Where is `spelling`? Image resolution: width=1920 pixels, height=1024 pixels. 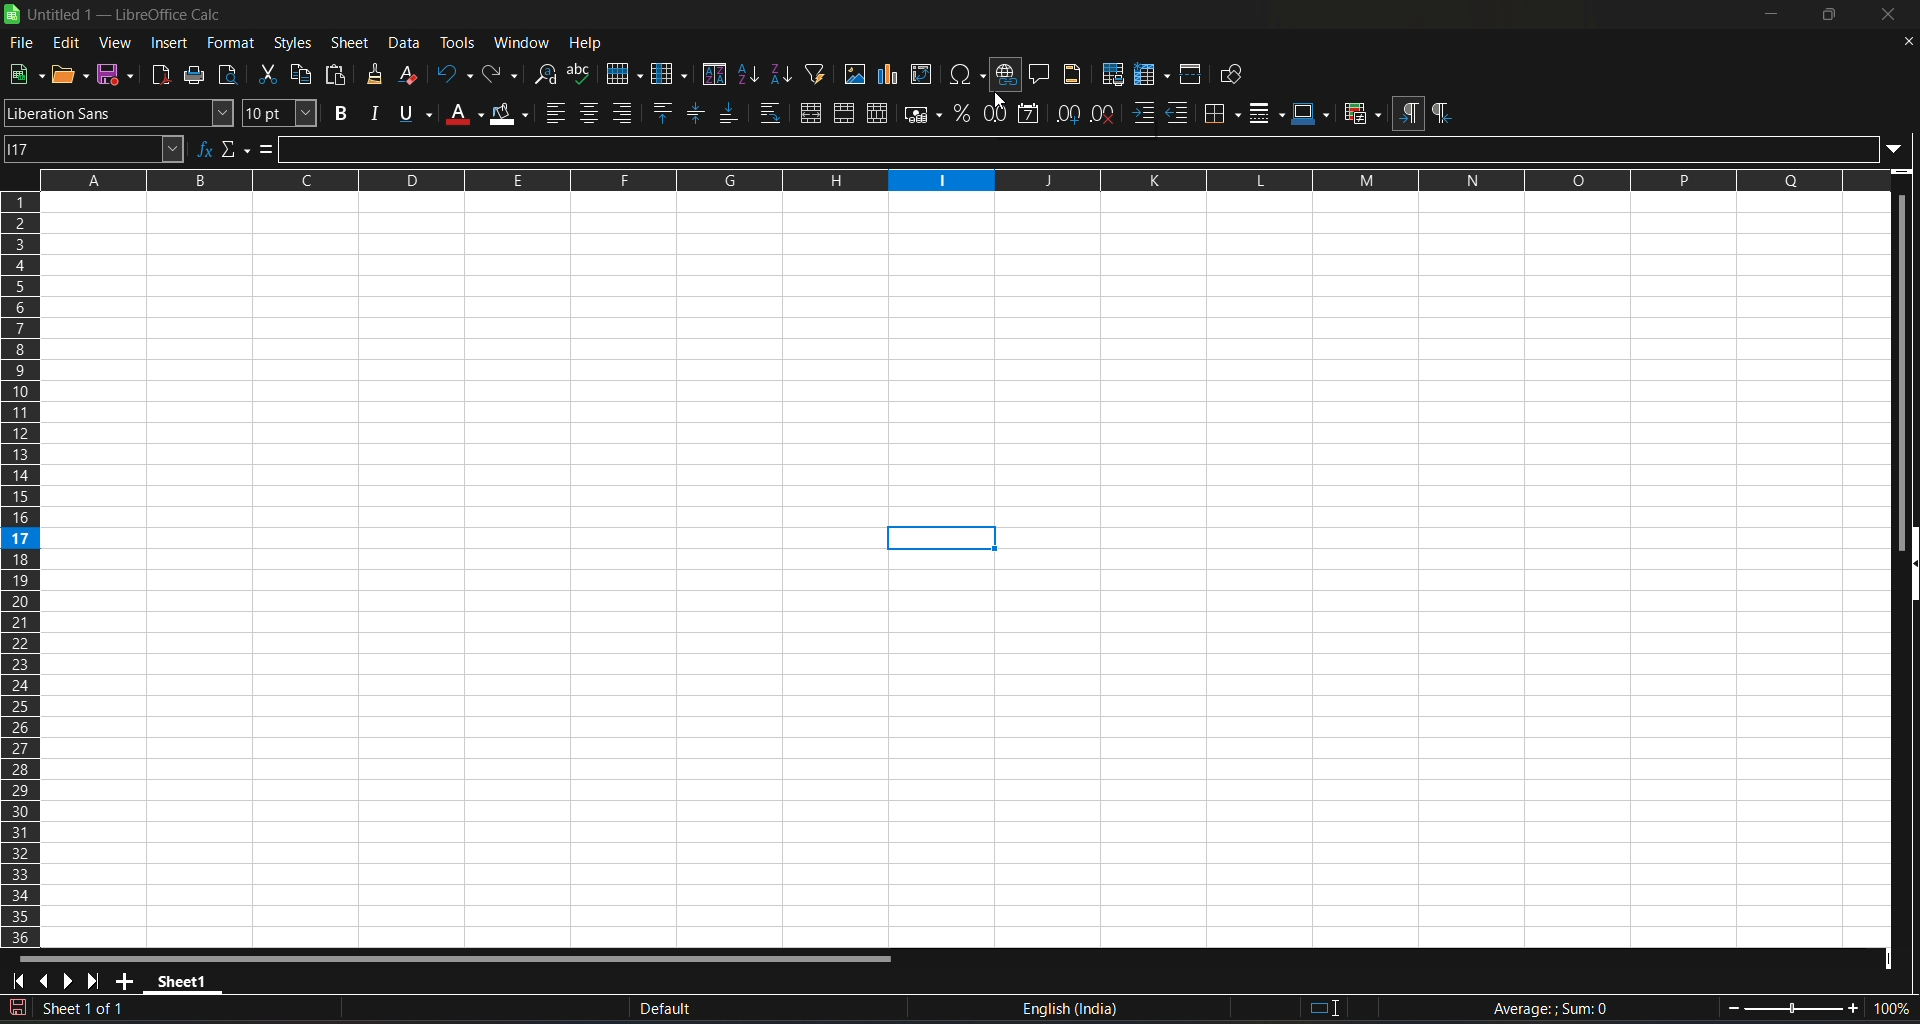
spelling is located at coordinates (582, 74).